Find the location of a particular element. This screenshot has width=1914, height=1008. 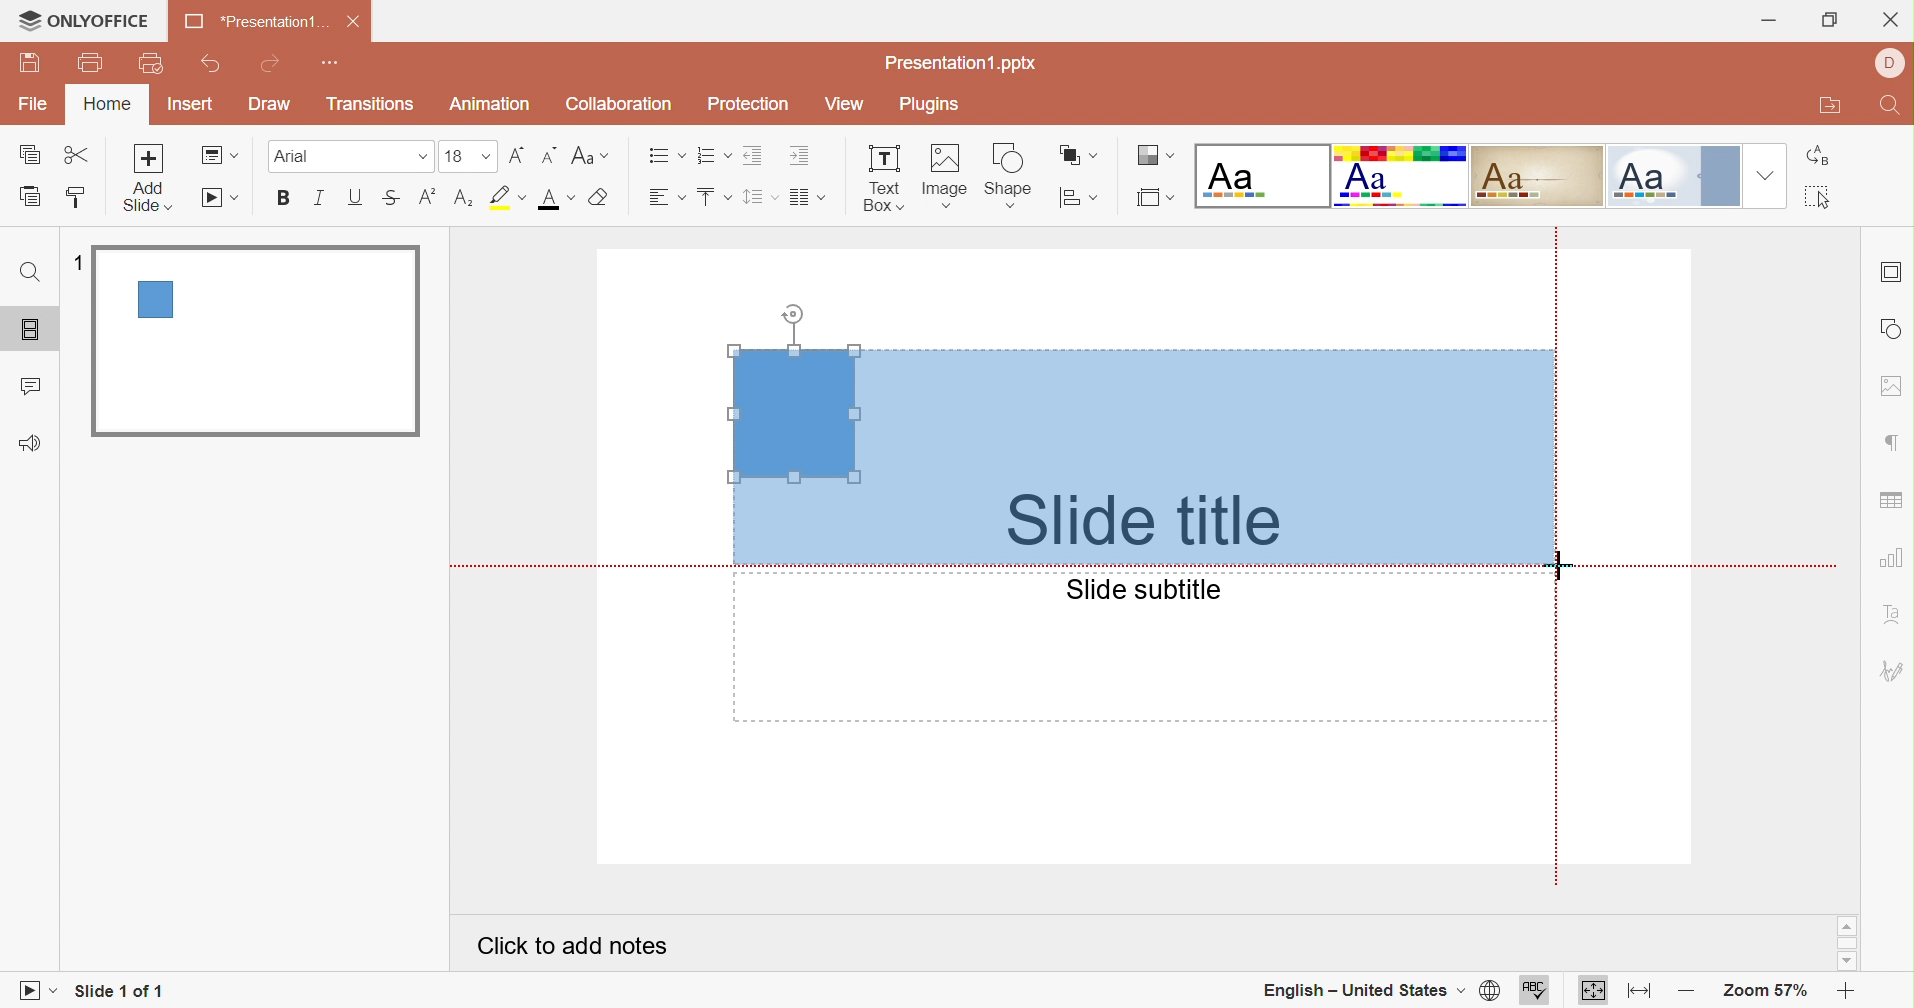

Quick print is located at coordinates (152, 65).